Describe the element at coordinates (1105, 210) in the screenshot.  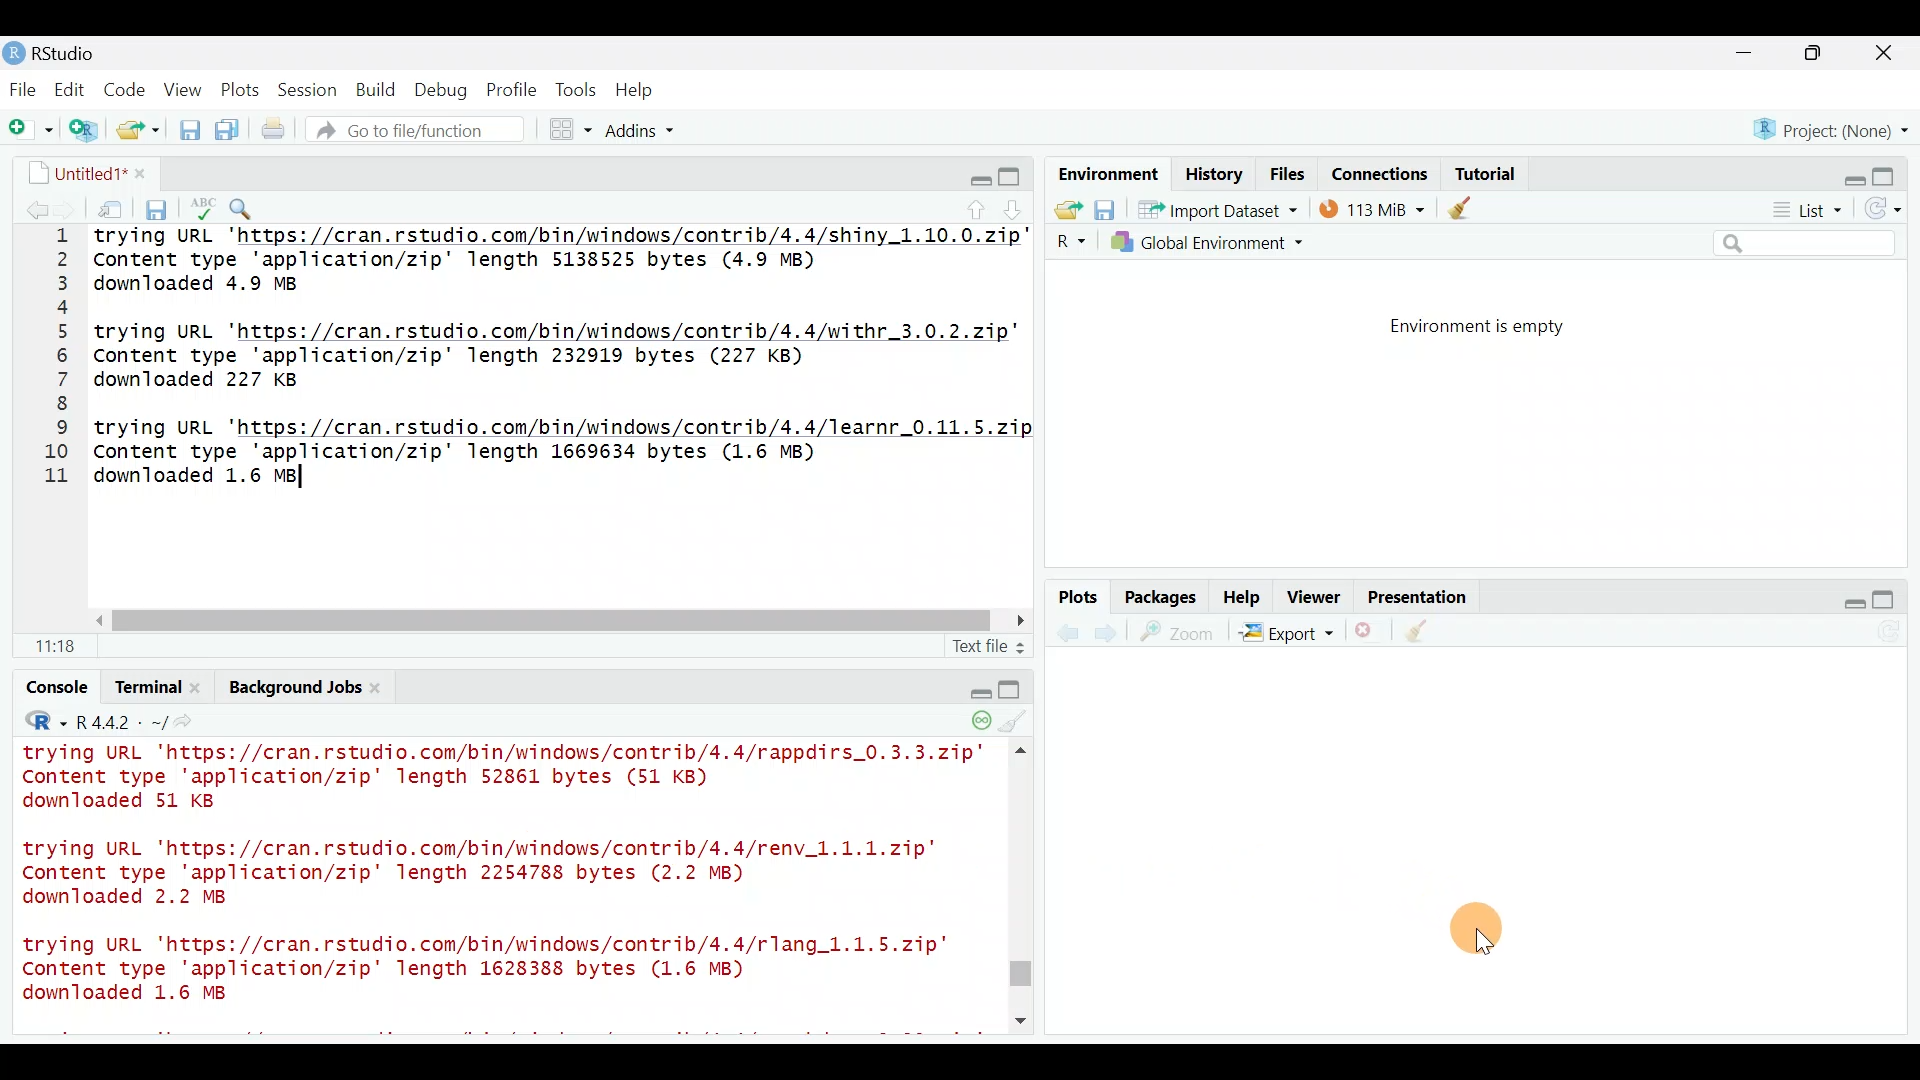
I see `save workspace as` at that location.